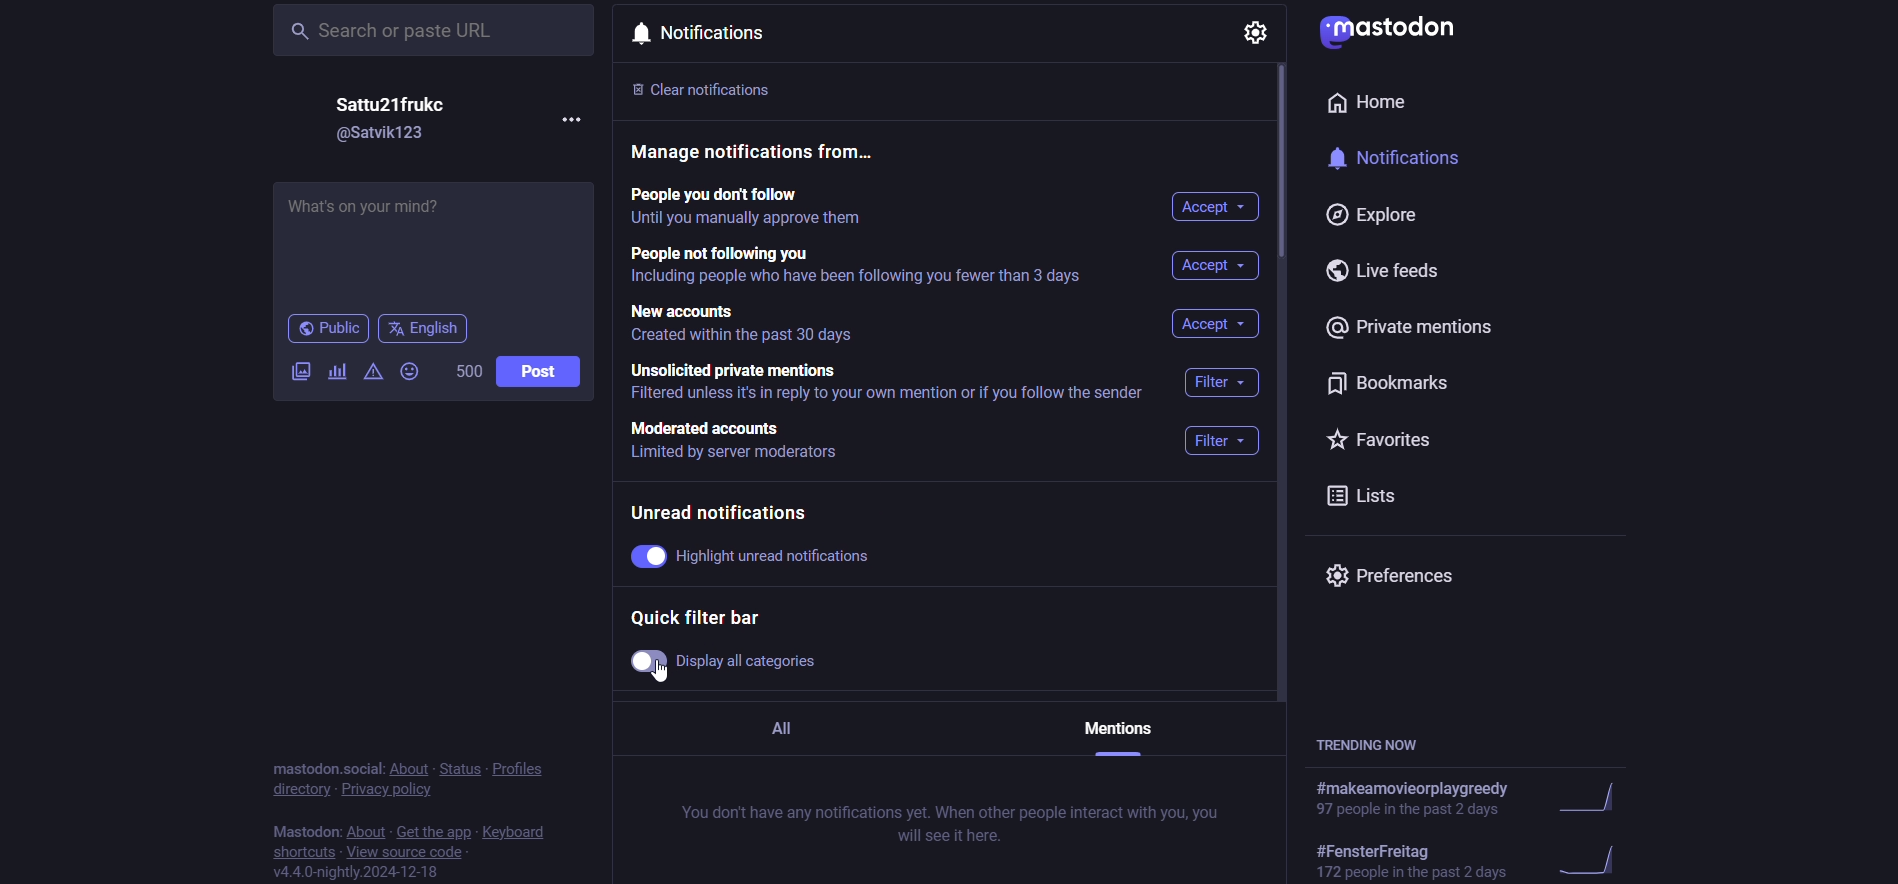 Image resolution: width=1898 pixels, height=884 pixels. I want to click on Filter, so click(1227, 382).